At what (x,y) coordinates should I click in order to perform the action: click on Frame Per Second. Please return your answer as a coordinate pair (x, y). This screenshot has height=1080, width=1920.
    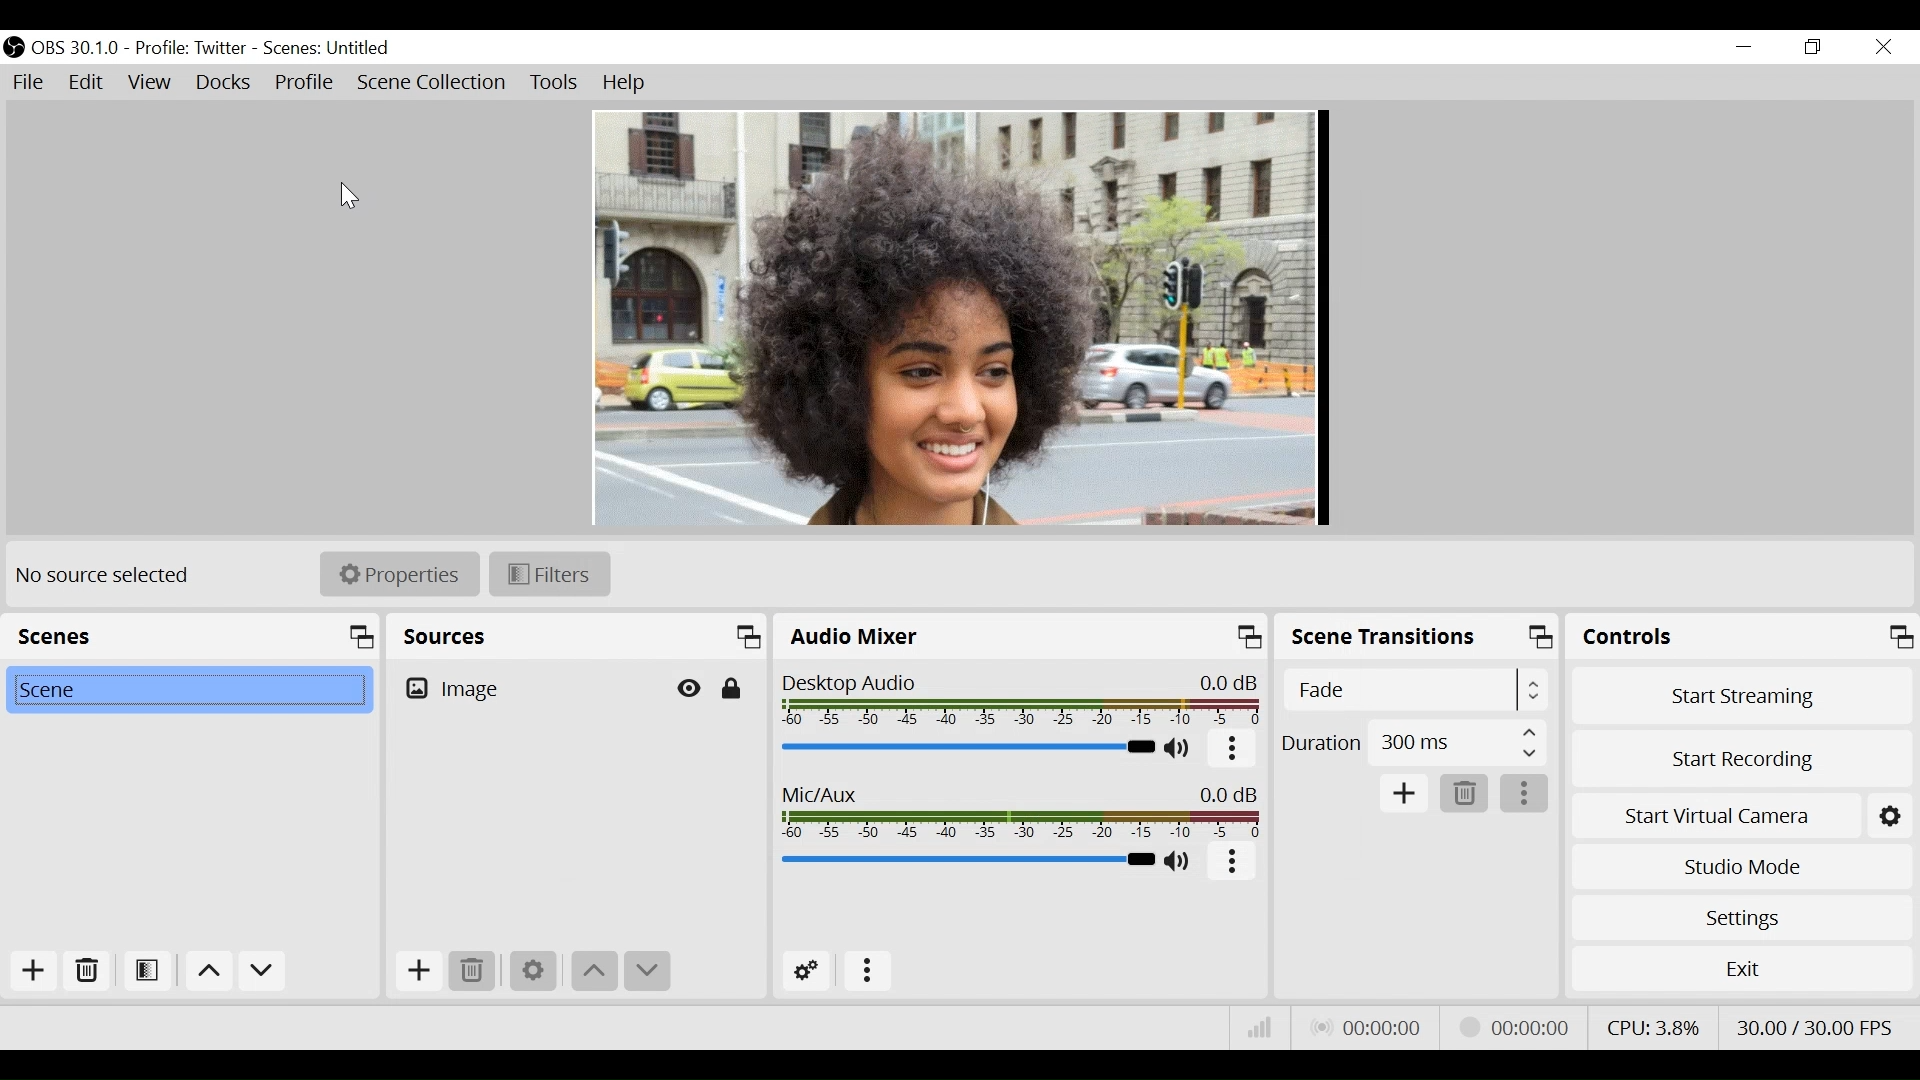
    Looking at the image, I should click on (1814, 1024).